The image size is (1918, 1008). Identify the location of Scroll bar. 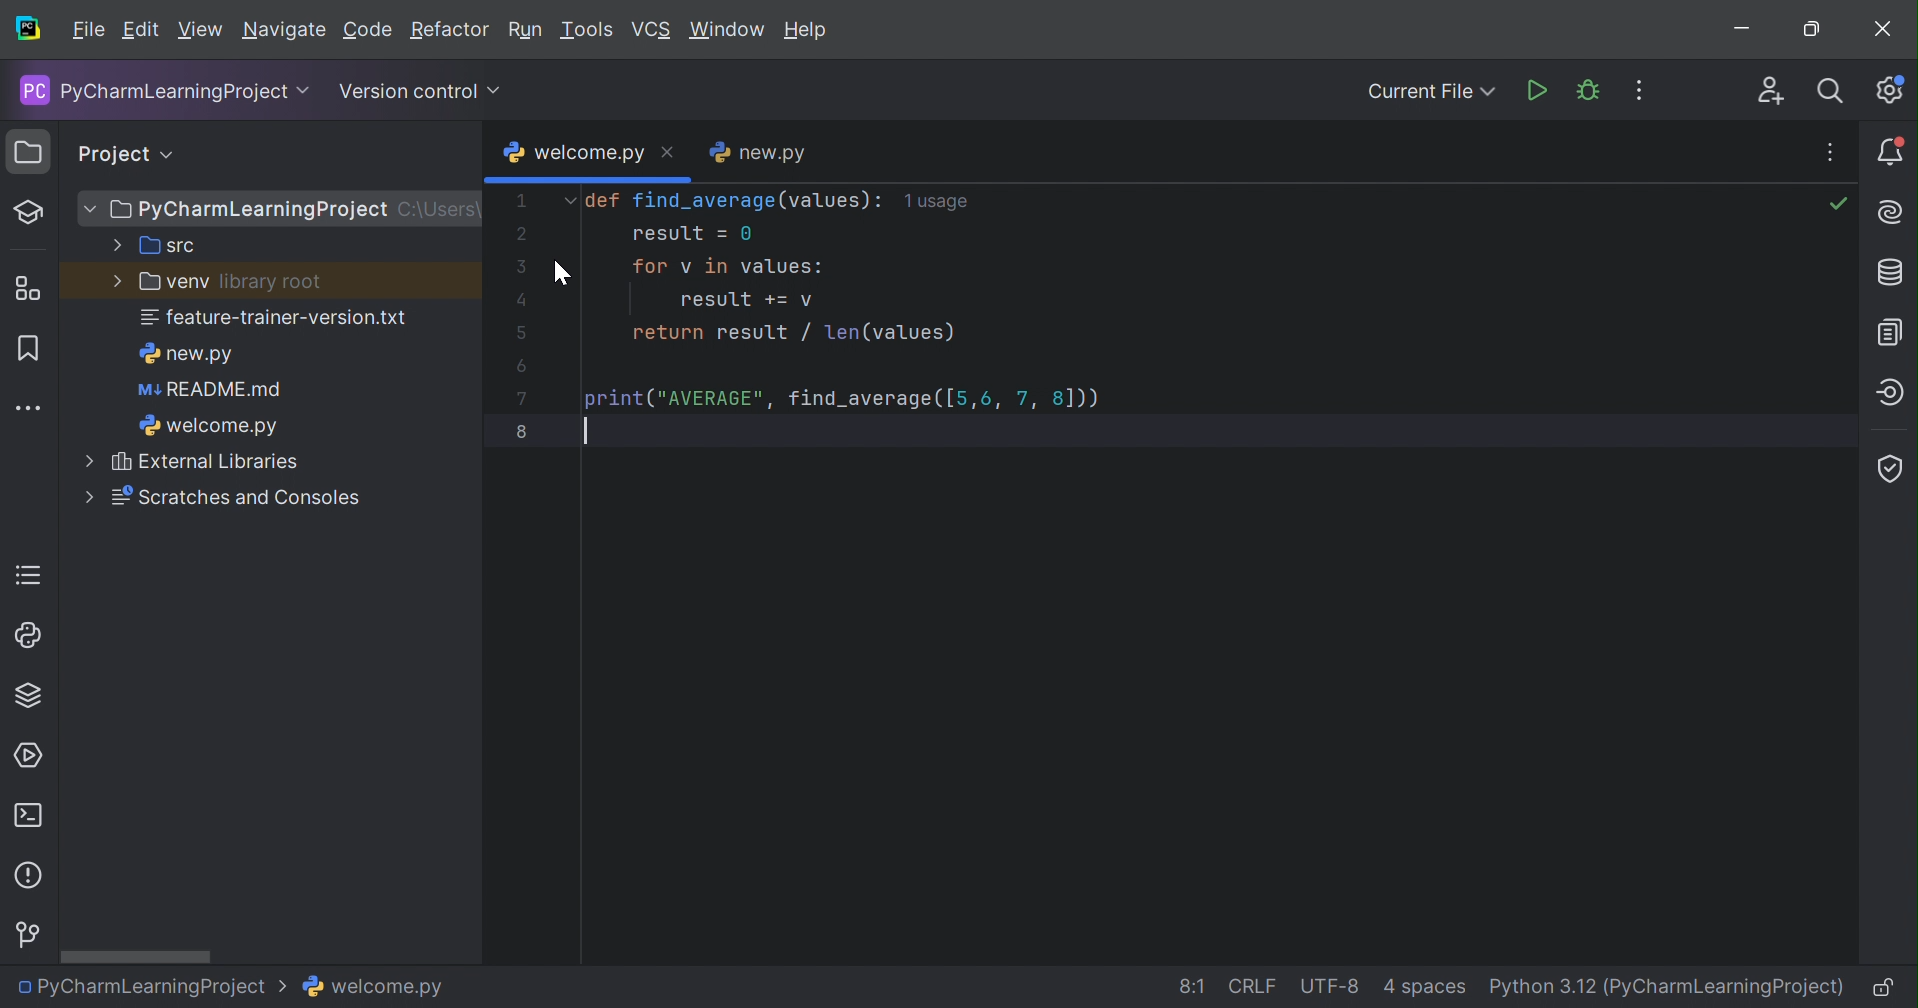
(138, 955).